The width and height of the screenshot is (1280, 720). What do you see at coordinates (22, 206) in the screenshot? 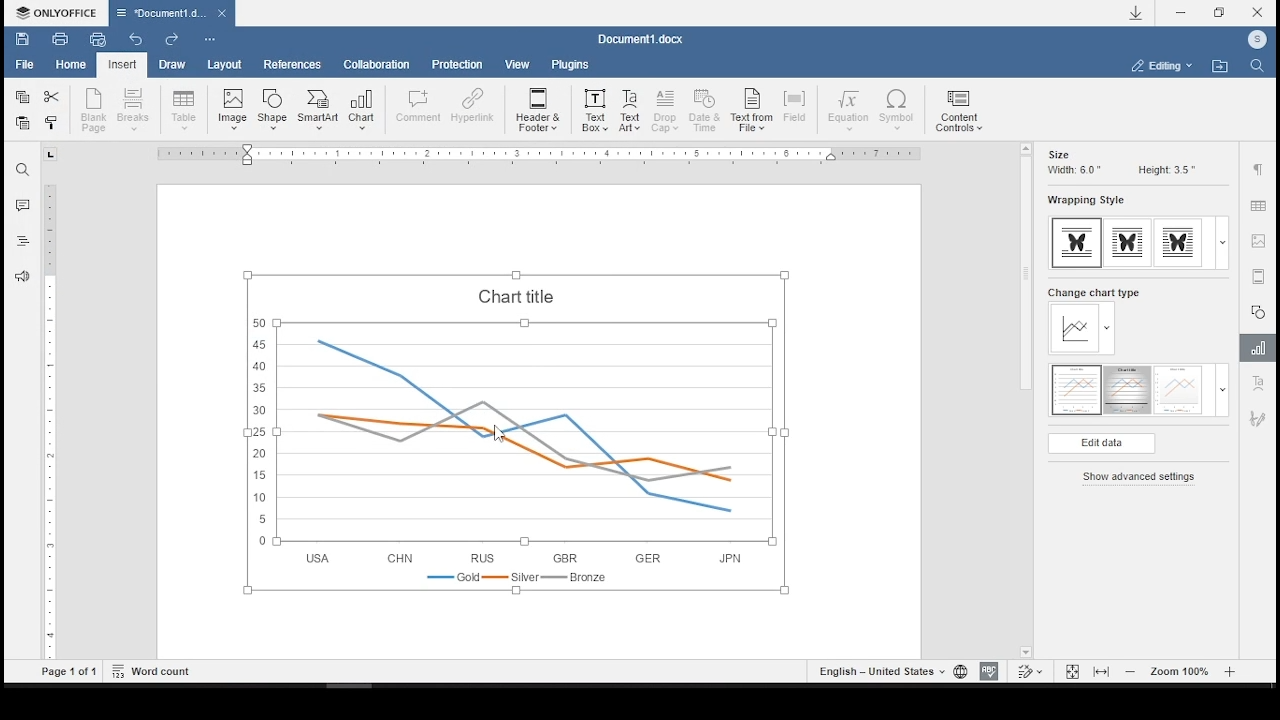
I see `comments` at bounding box center [22, 206].